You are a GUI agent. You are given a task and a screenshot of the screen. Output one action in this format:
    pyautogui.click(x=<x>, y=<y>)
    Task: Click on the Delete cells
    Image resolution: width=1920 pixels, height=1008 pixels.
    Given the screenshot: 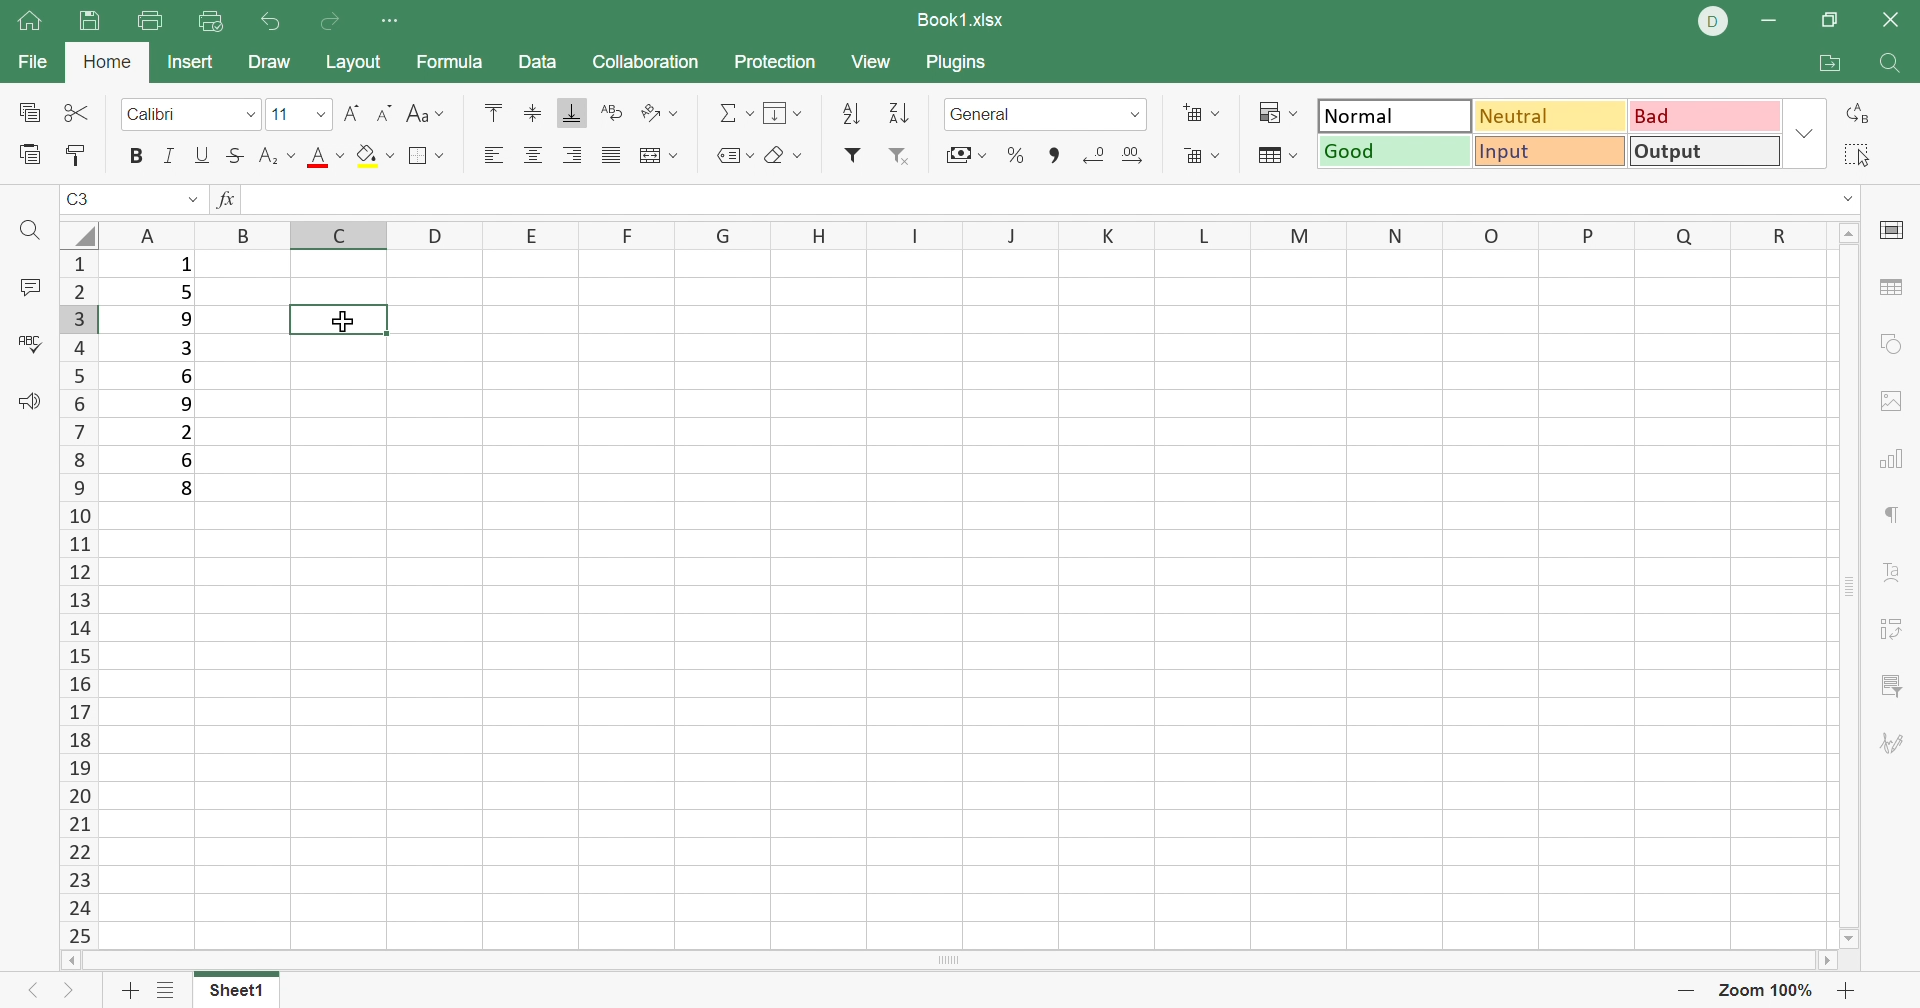 What is the action you would take?
    pyautogui.click(x=1201, y=156)
    